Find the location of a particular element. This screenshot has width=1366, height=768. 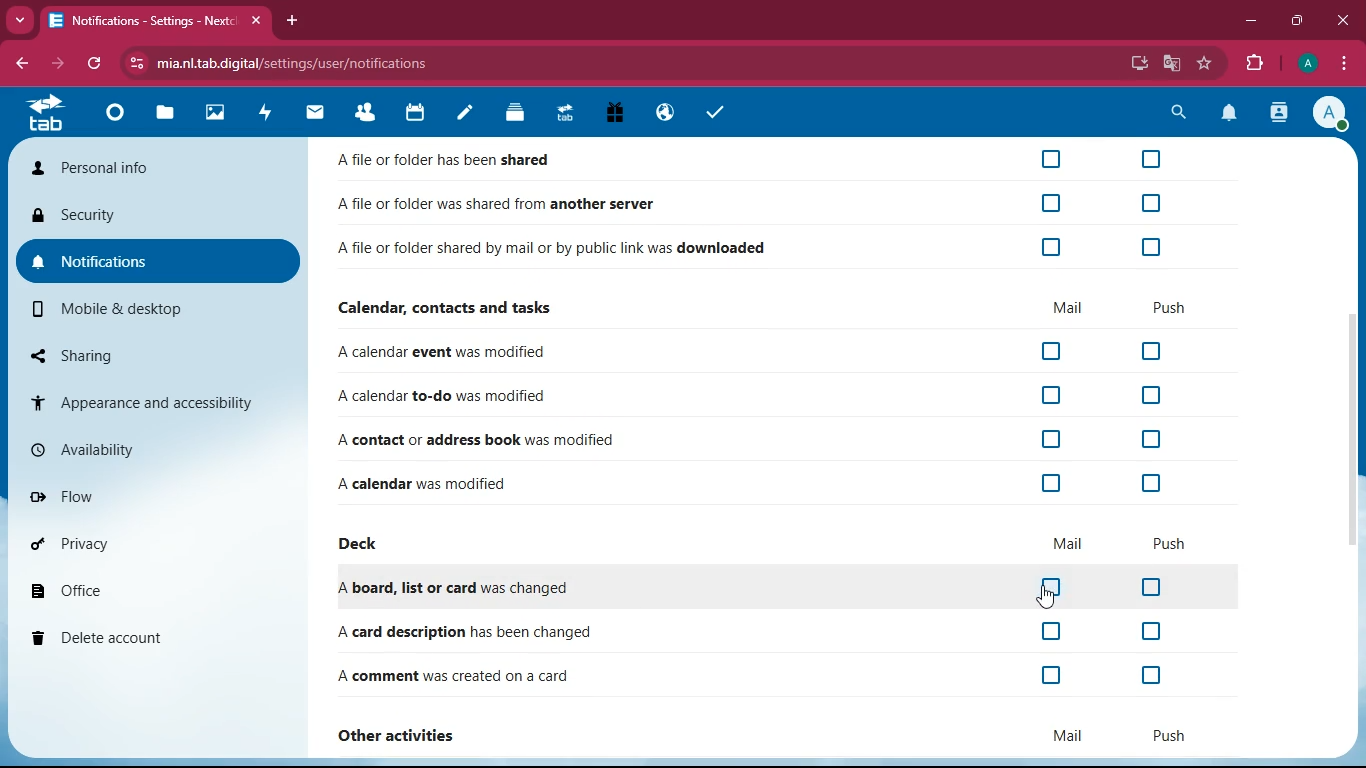

files is located at coordinates (164, 117).